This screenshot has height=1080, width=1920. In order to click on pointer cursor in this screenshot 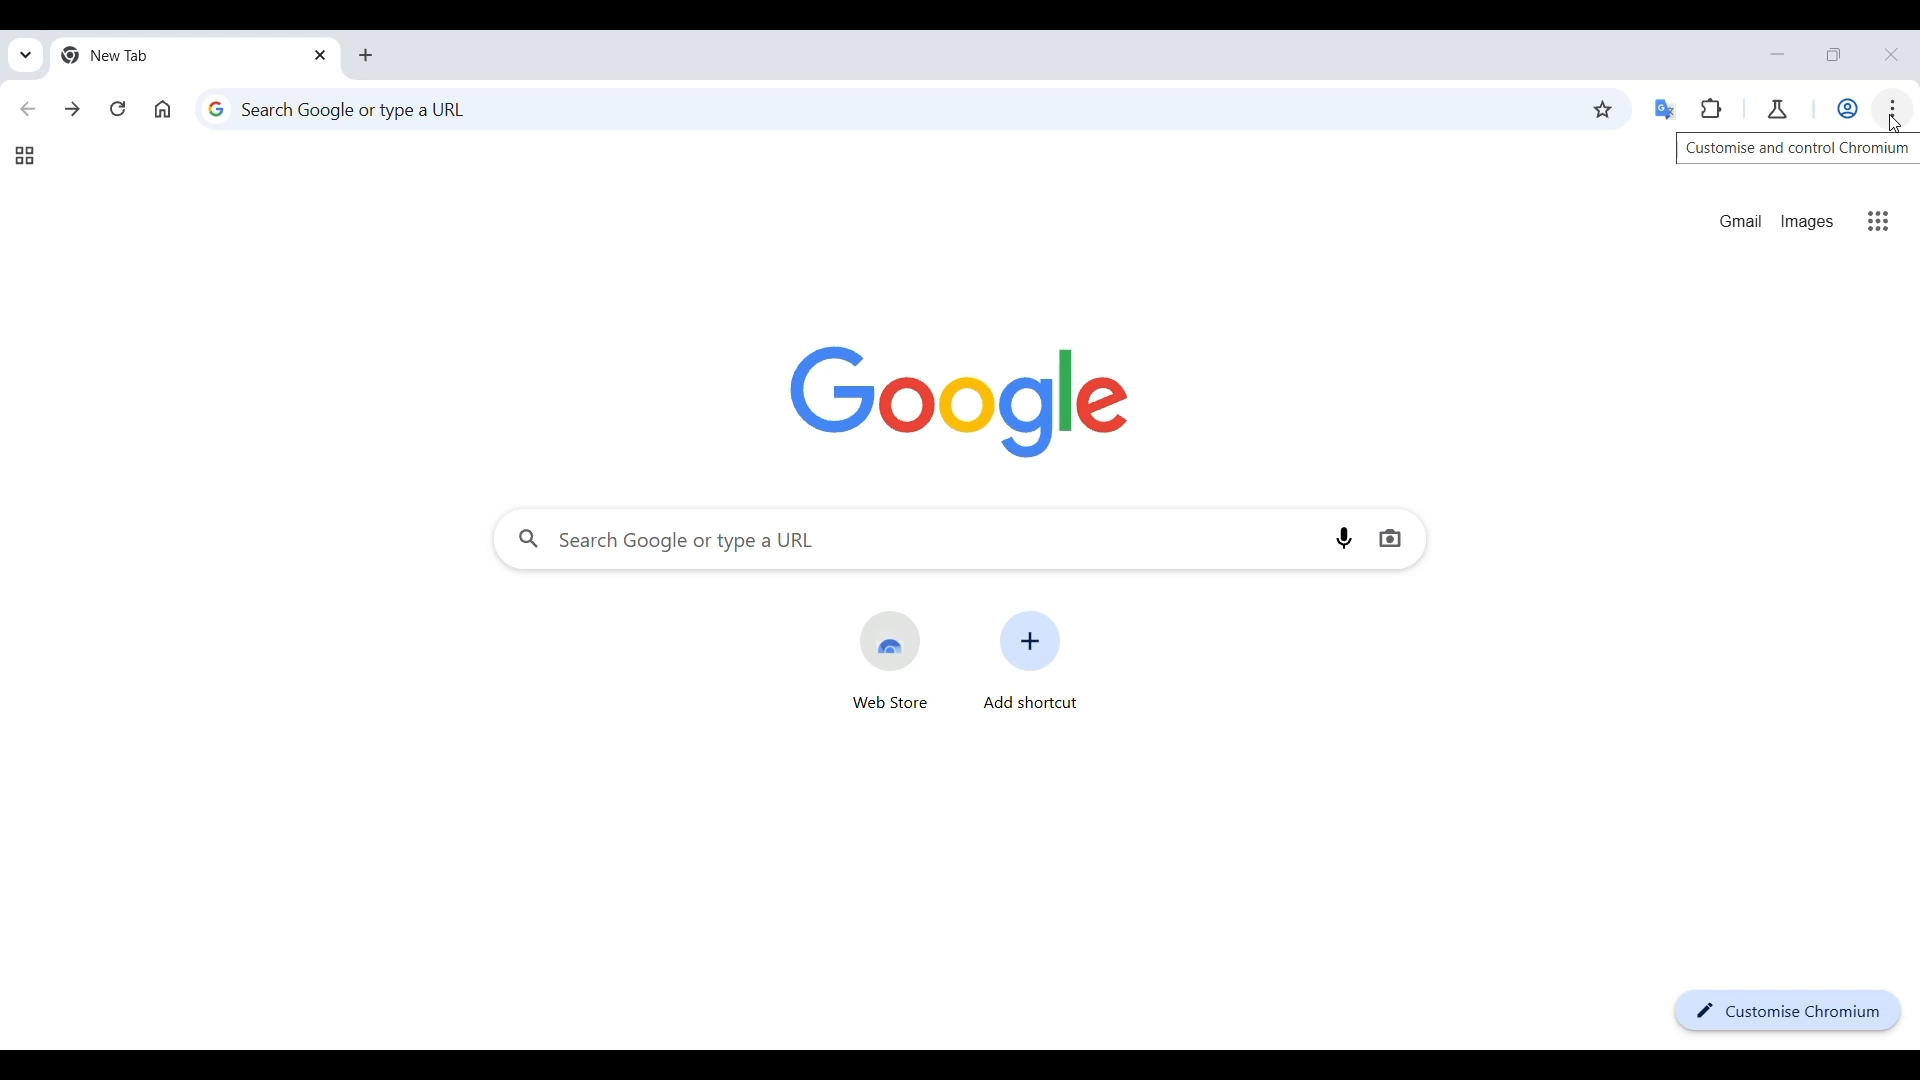, I will do `click(1894, 120)`.